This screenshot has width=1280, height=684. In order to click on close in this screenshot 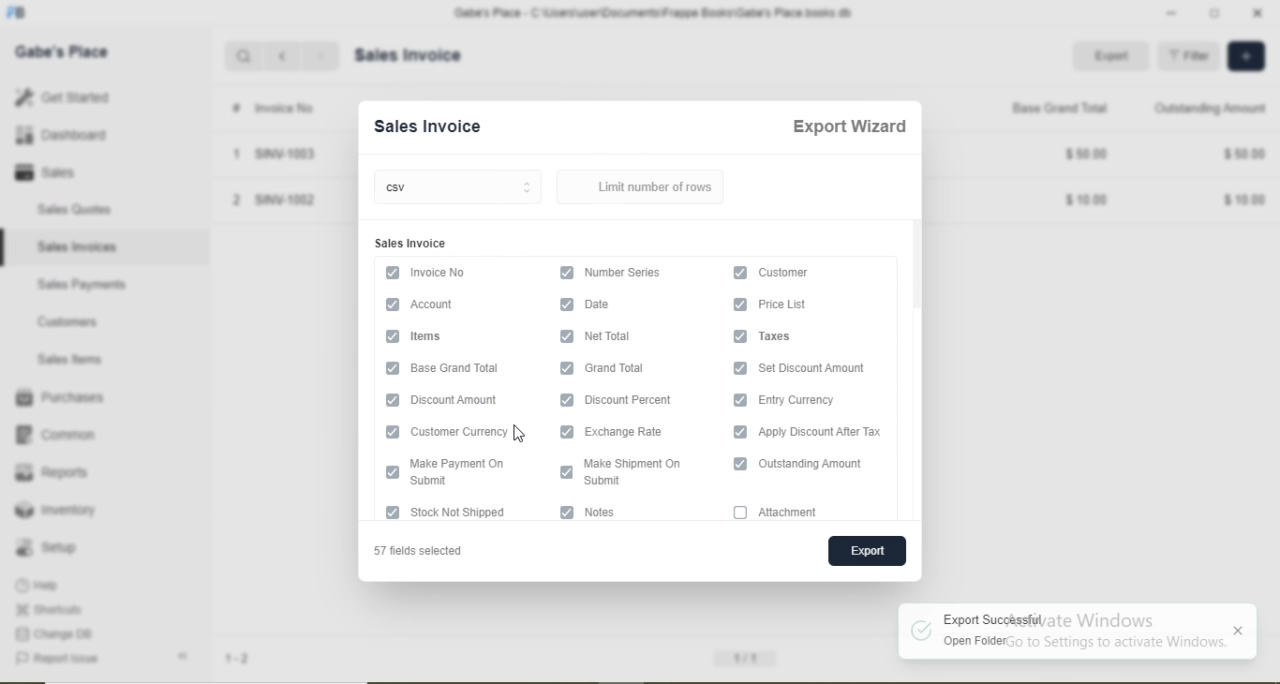, I will do `click(1263, 13)`.